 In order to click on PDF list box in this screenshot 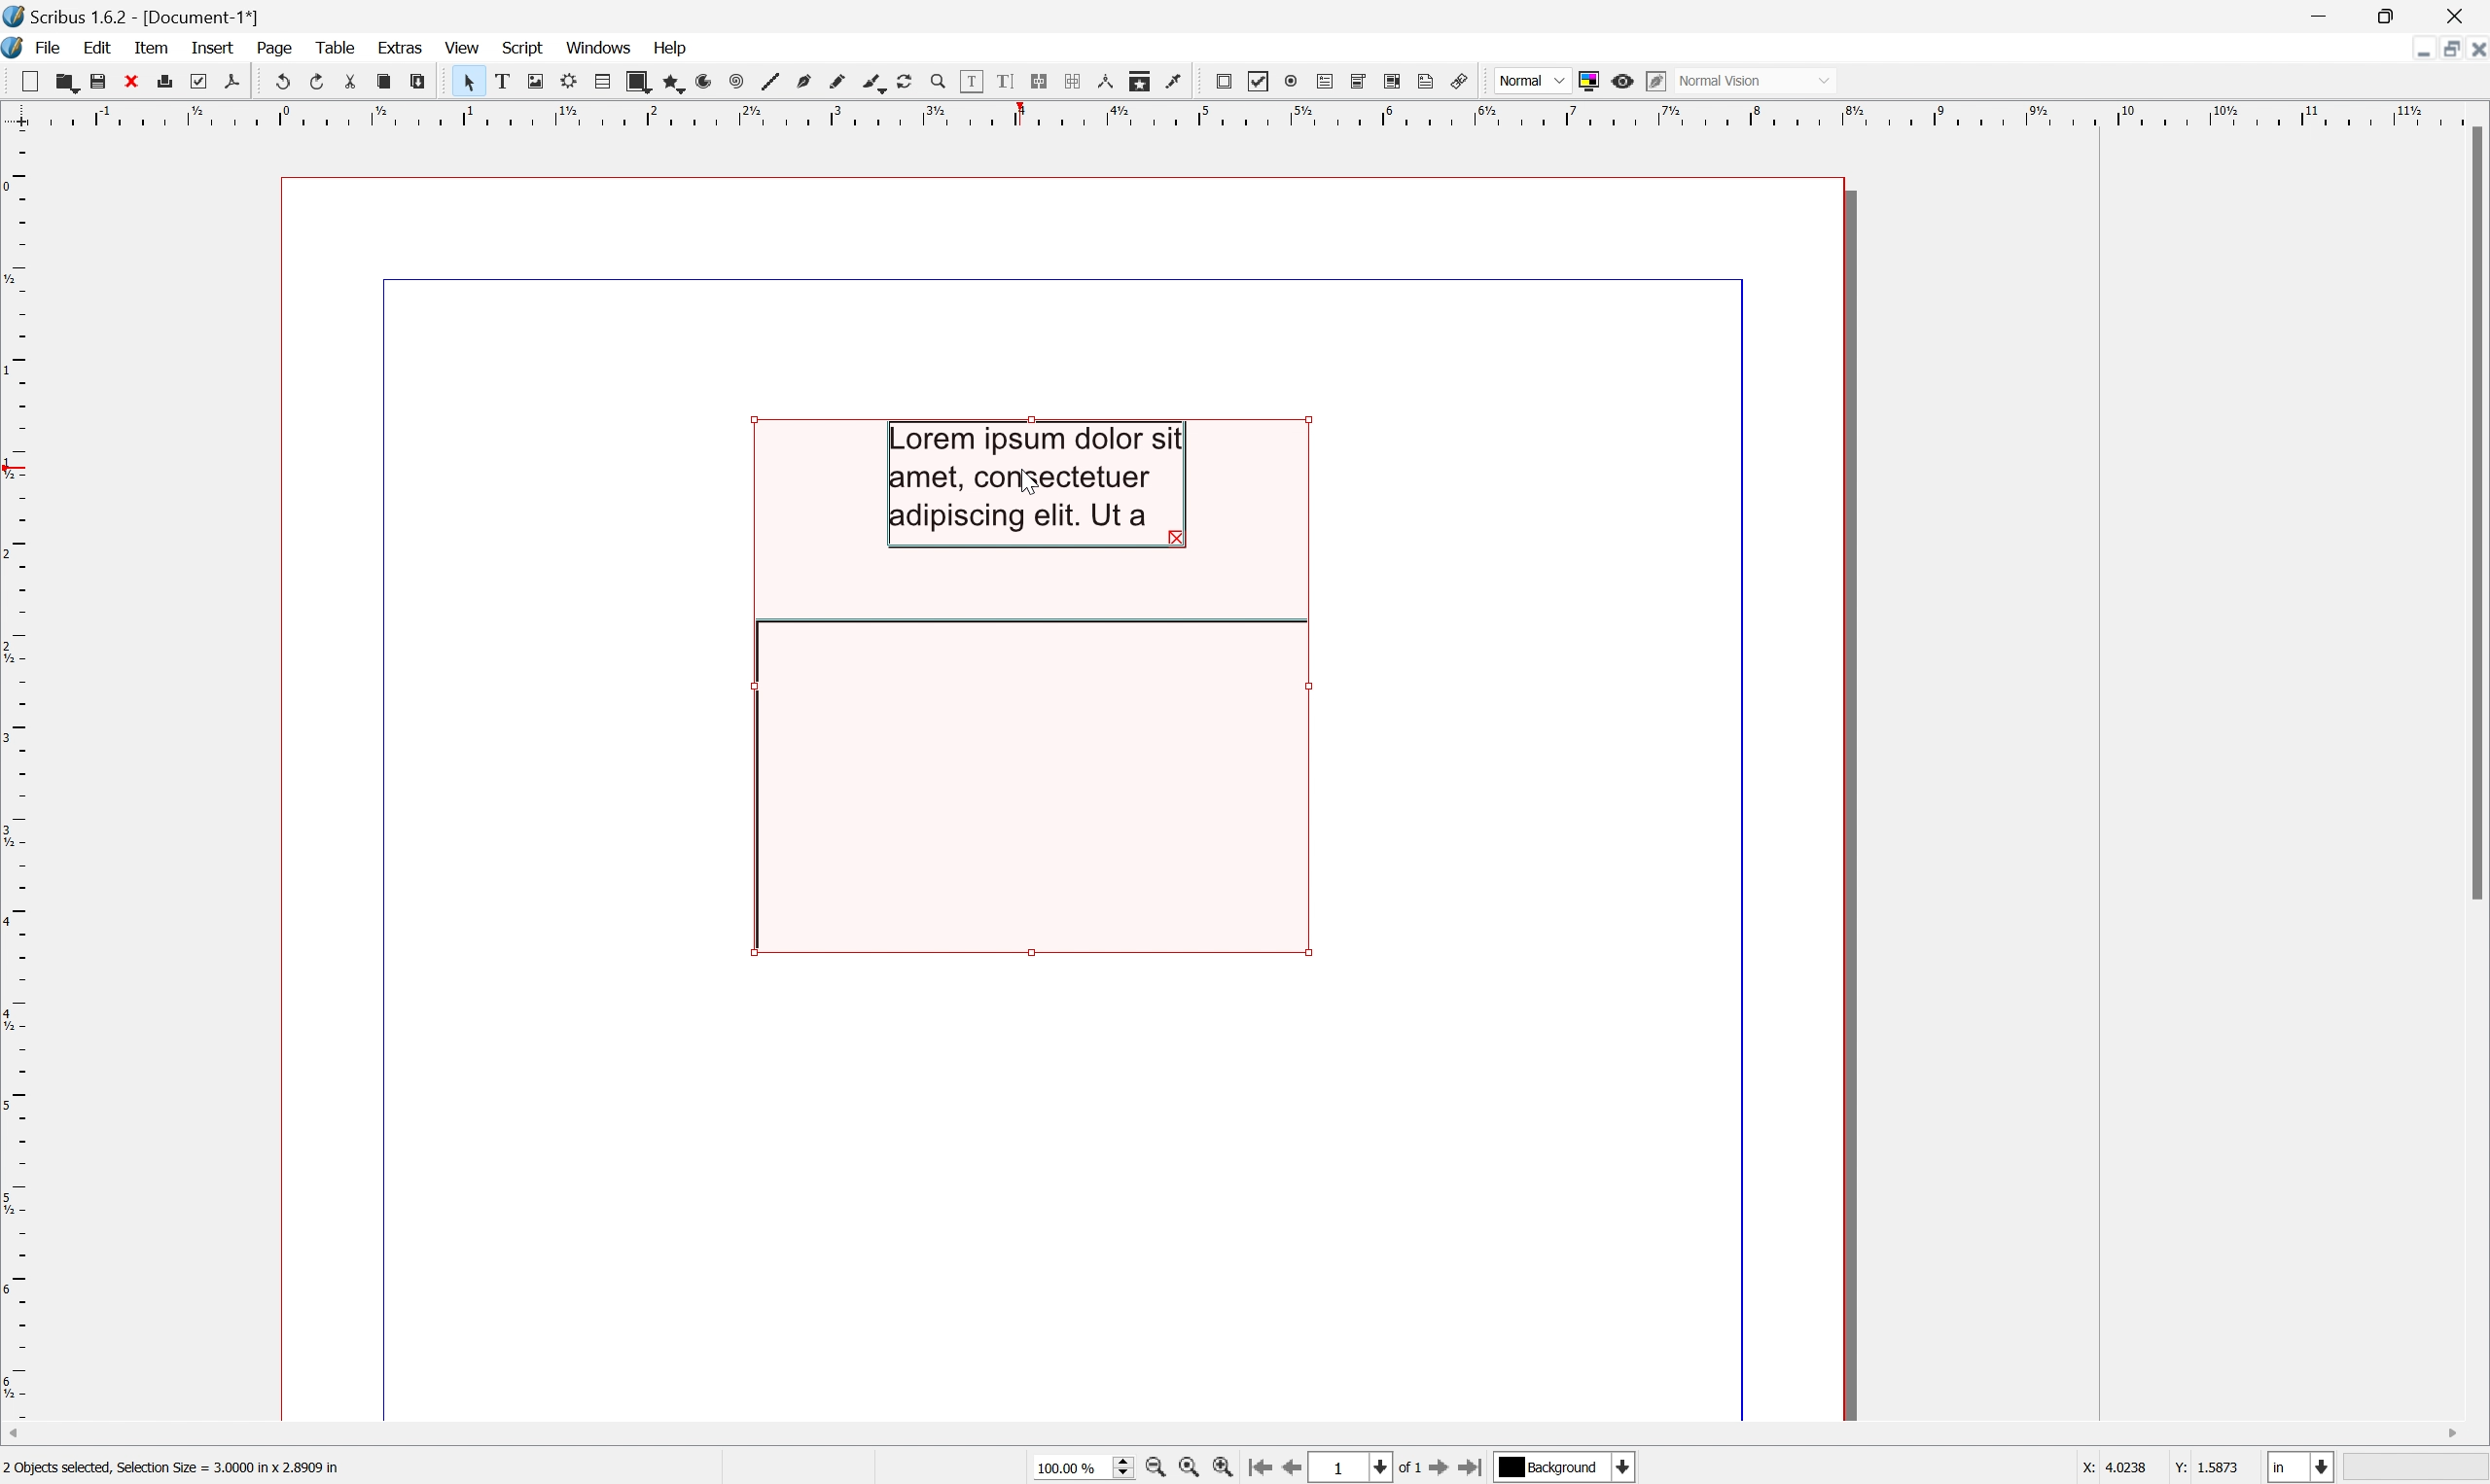, I will do `click(1393, 81)`.